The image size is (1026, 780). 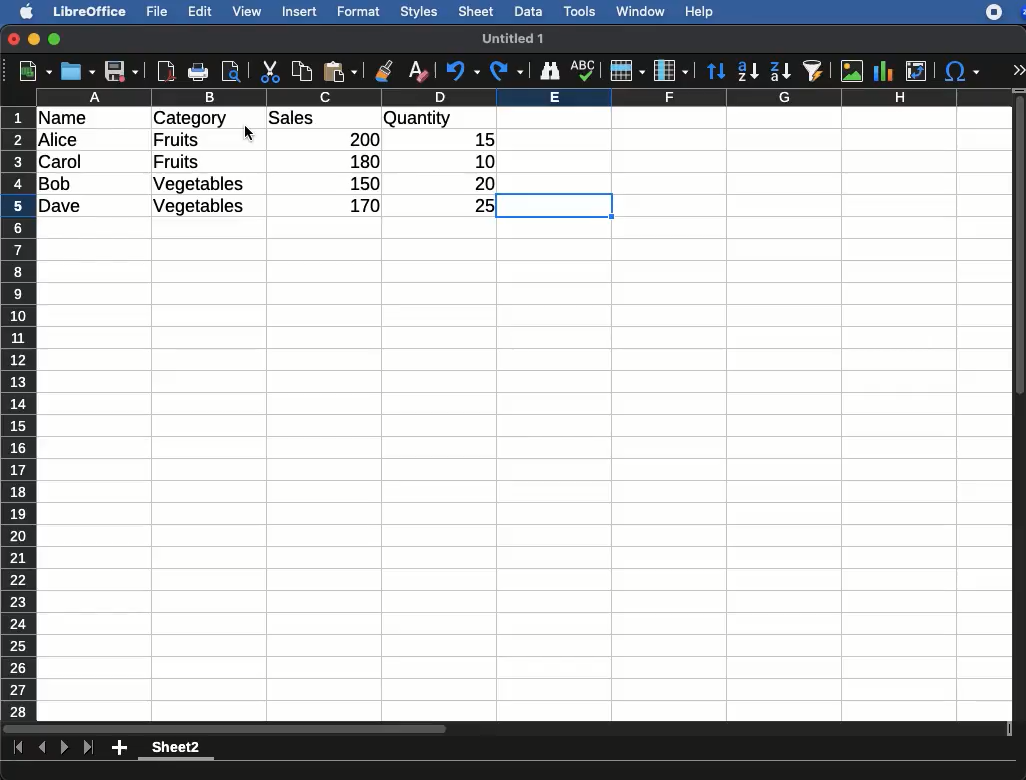 What do you see at coordinates (247, 132) in the screenshot?
I see `Cursor` at bounding box center [247, 132].